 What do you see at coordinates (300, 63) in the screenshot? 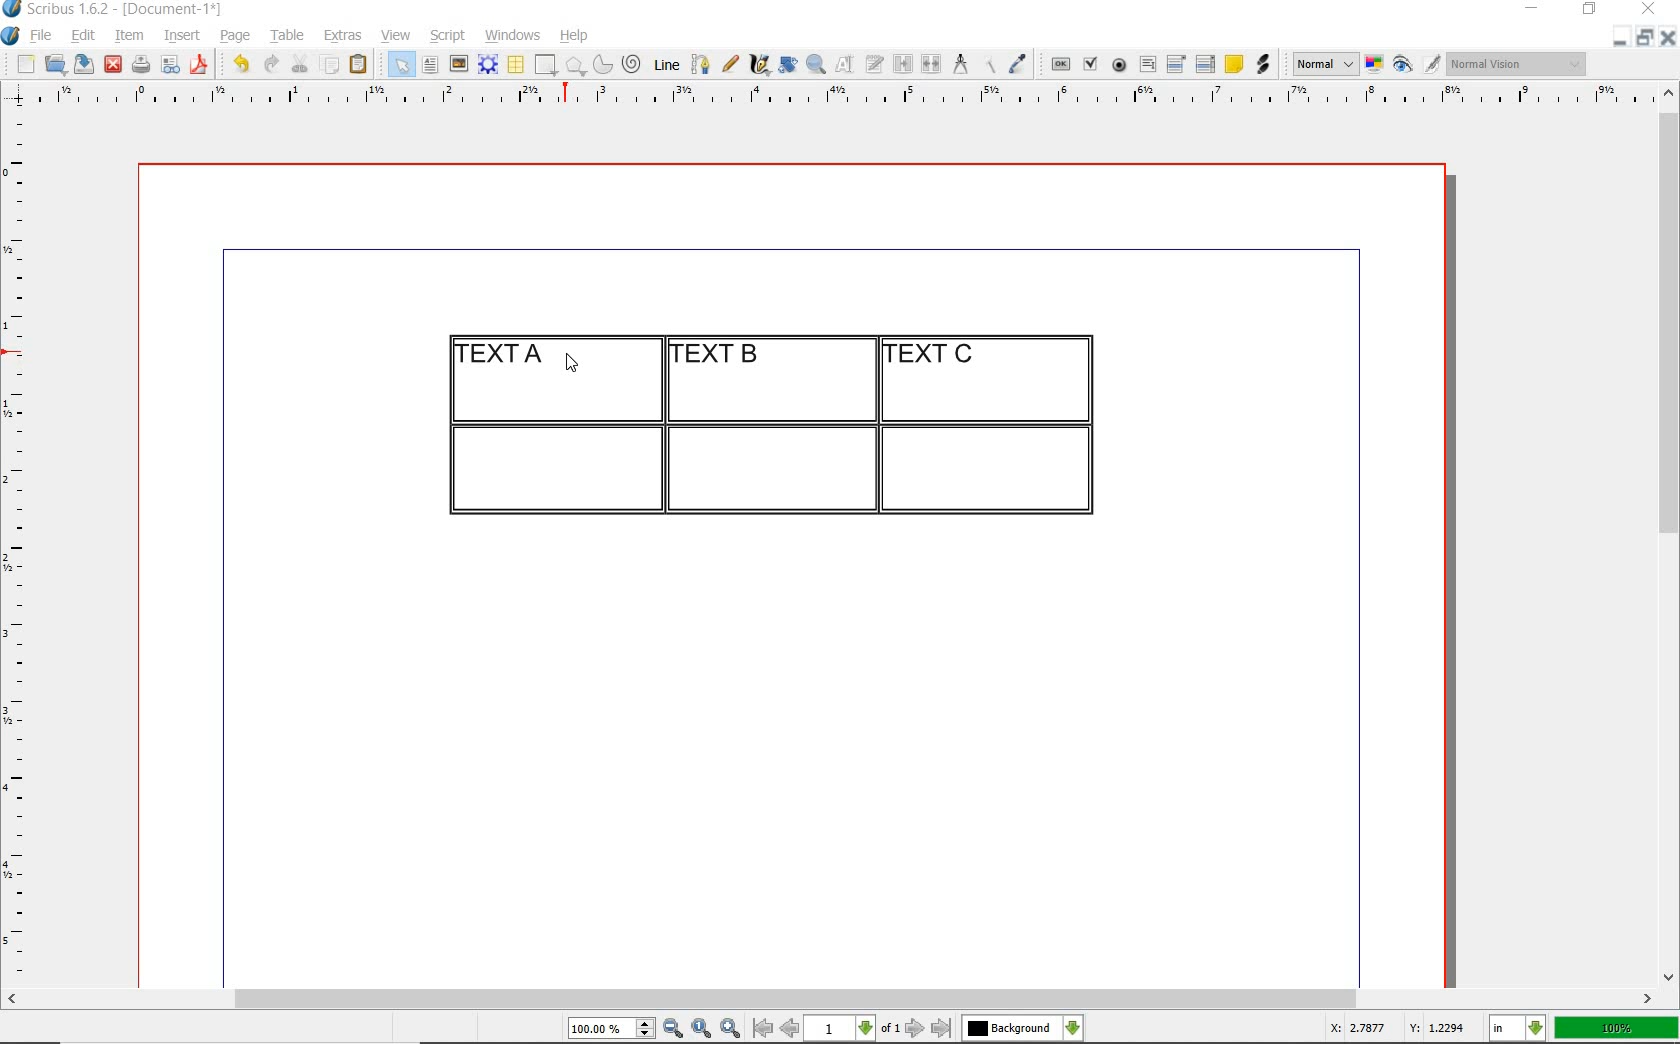
I see `cut` at bounding box center [300, 63].